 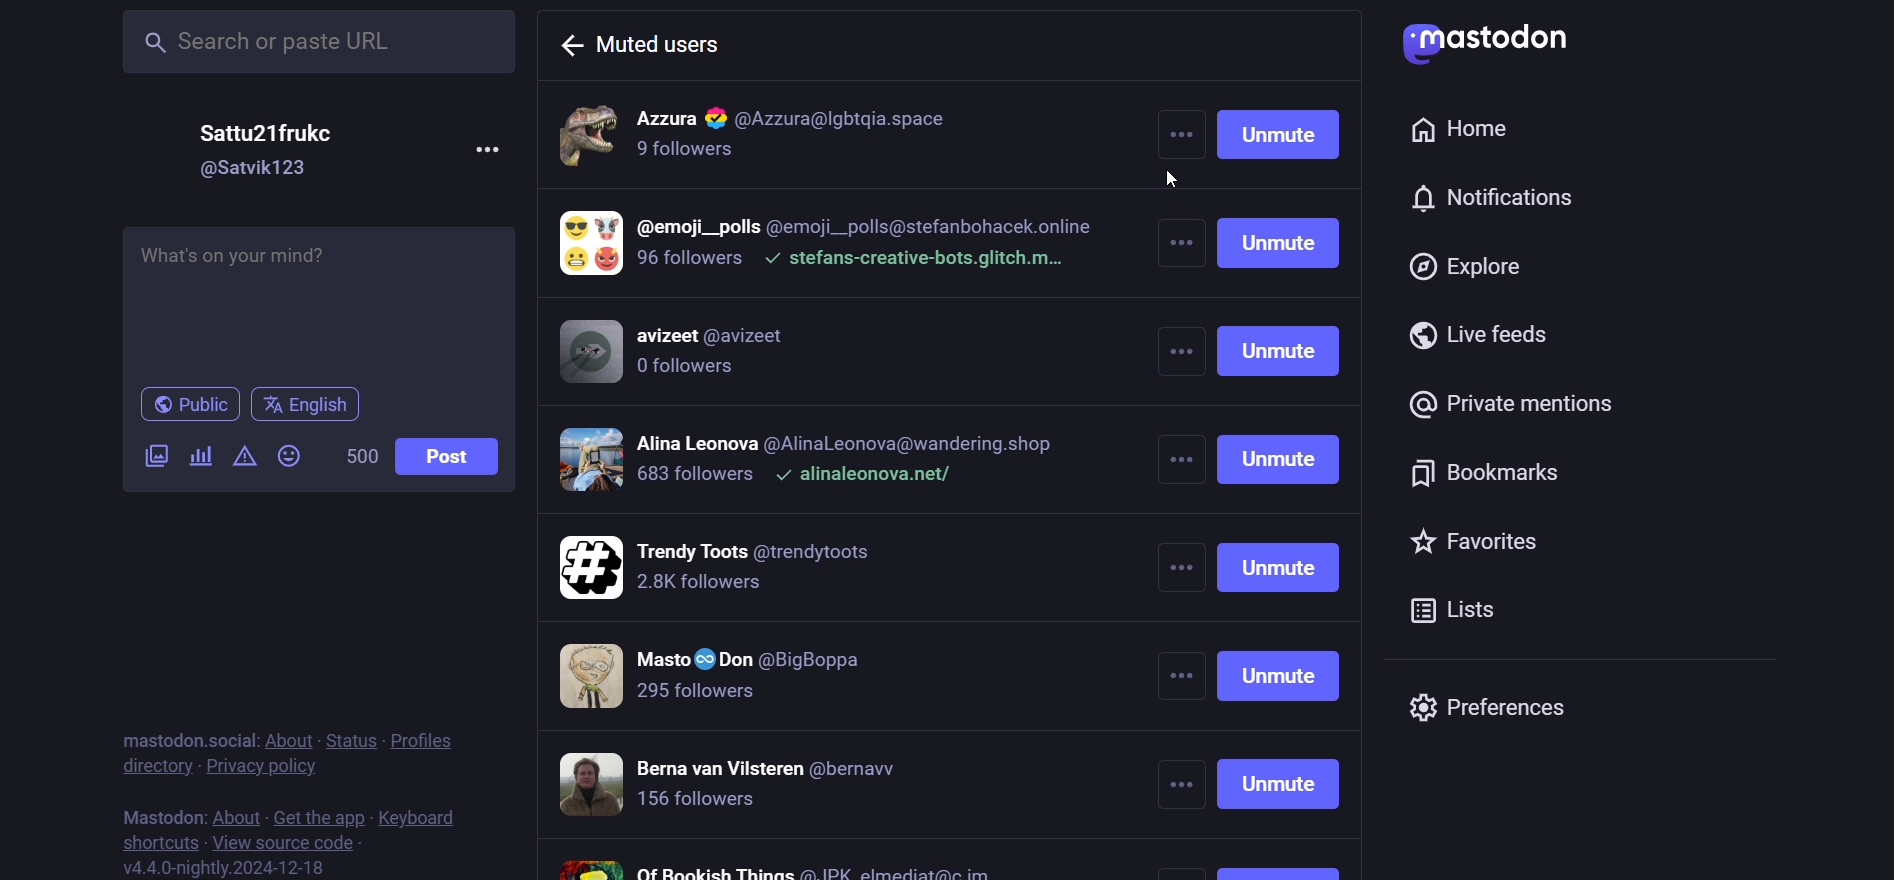 I want to click on cursor, so click(x=1173, y=175).